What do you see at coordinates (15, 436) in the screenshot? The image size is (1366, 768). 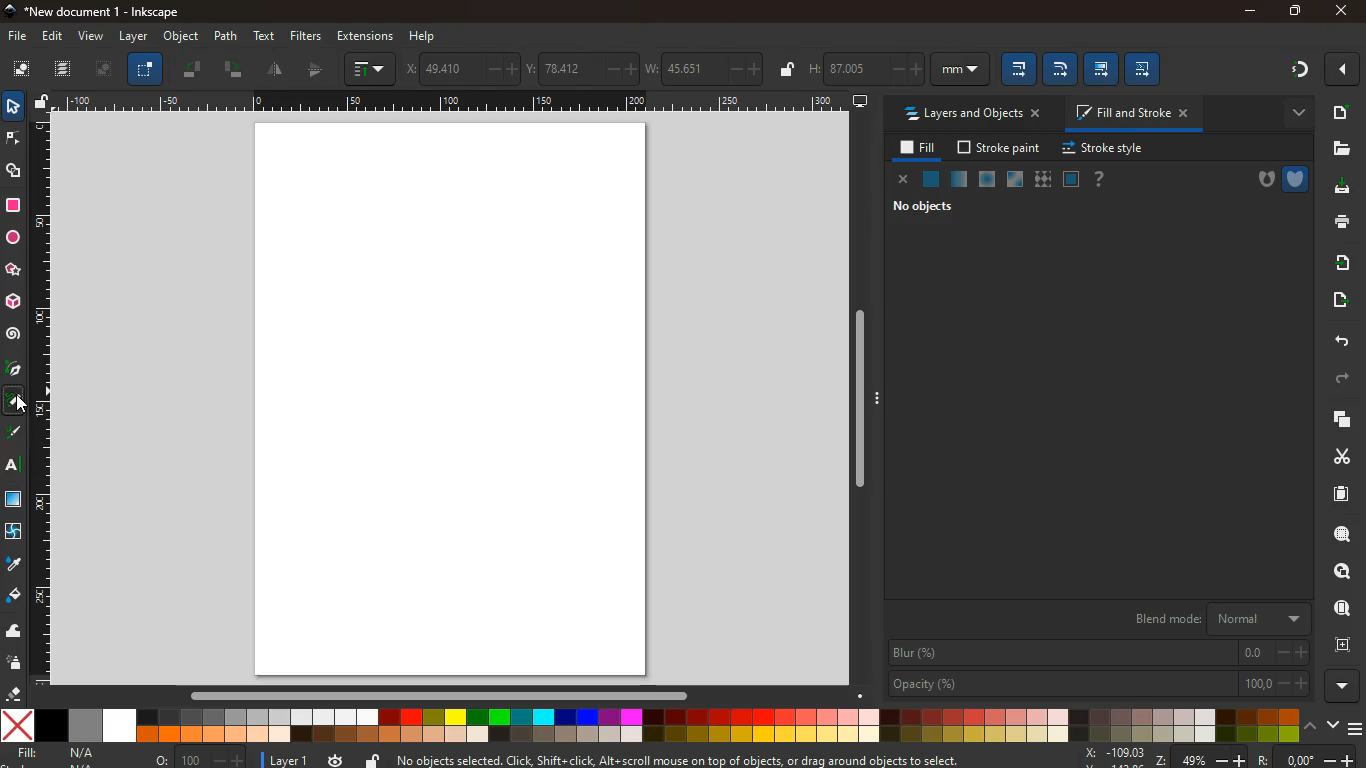 I see `draw` at bounding box center [15, 436].